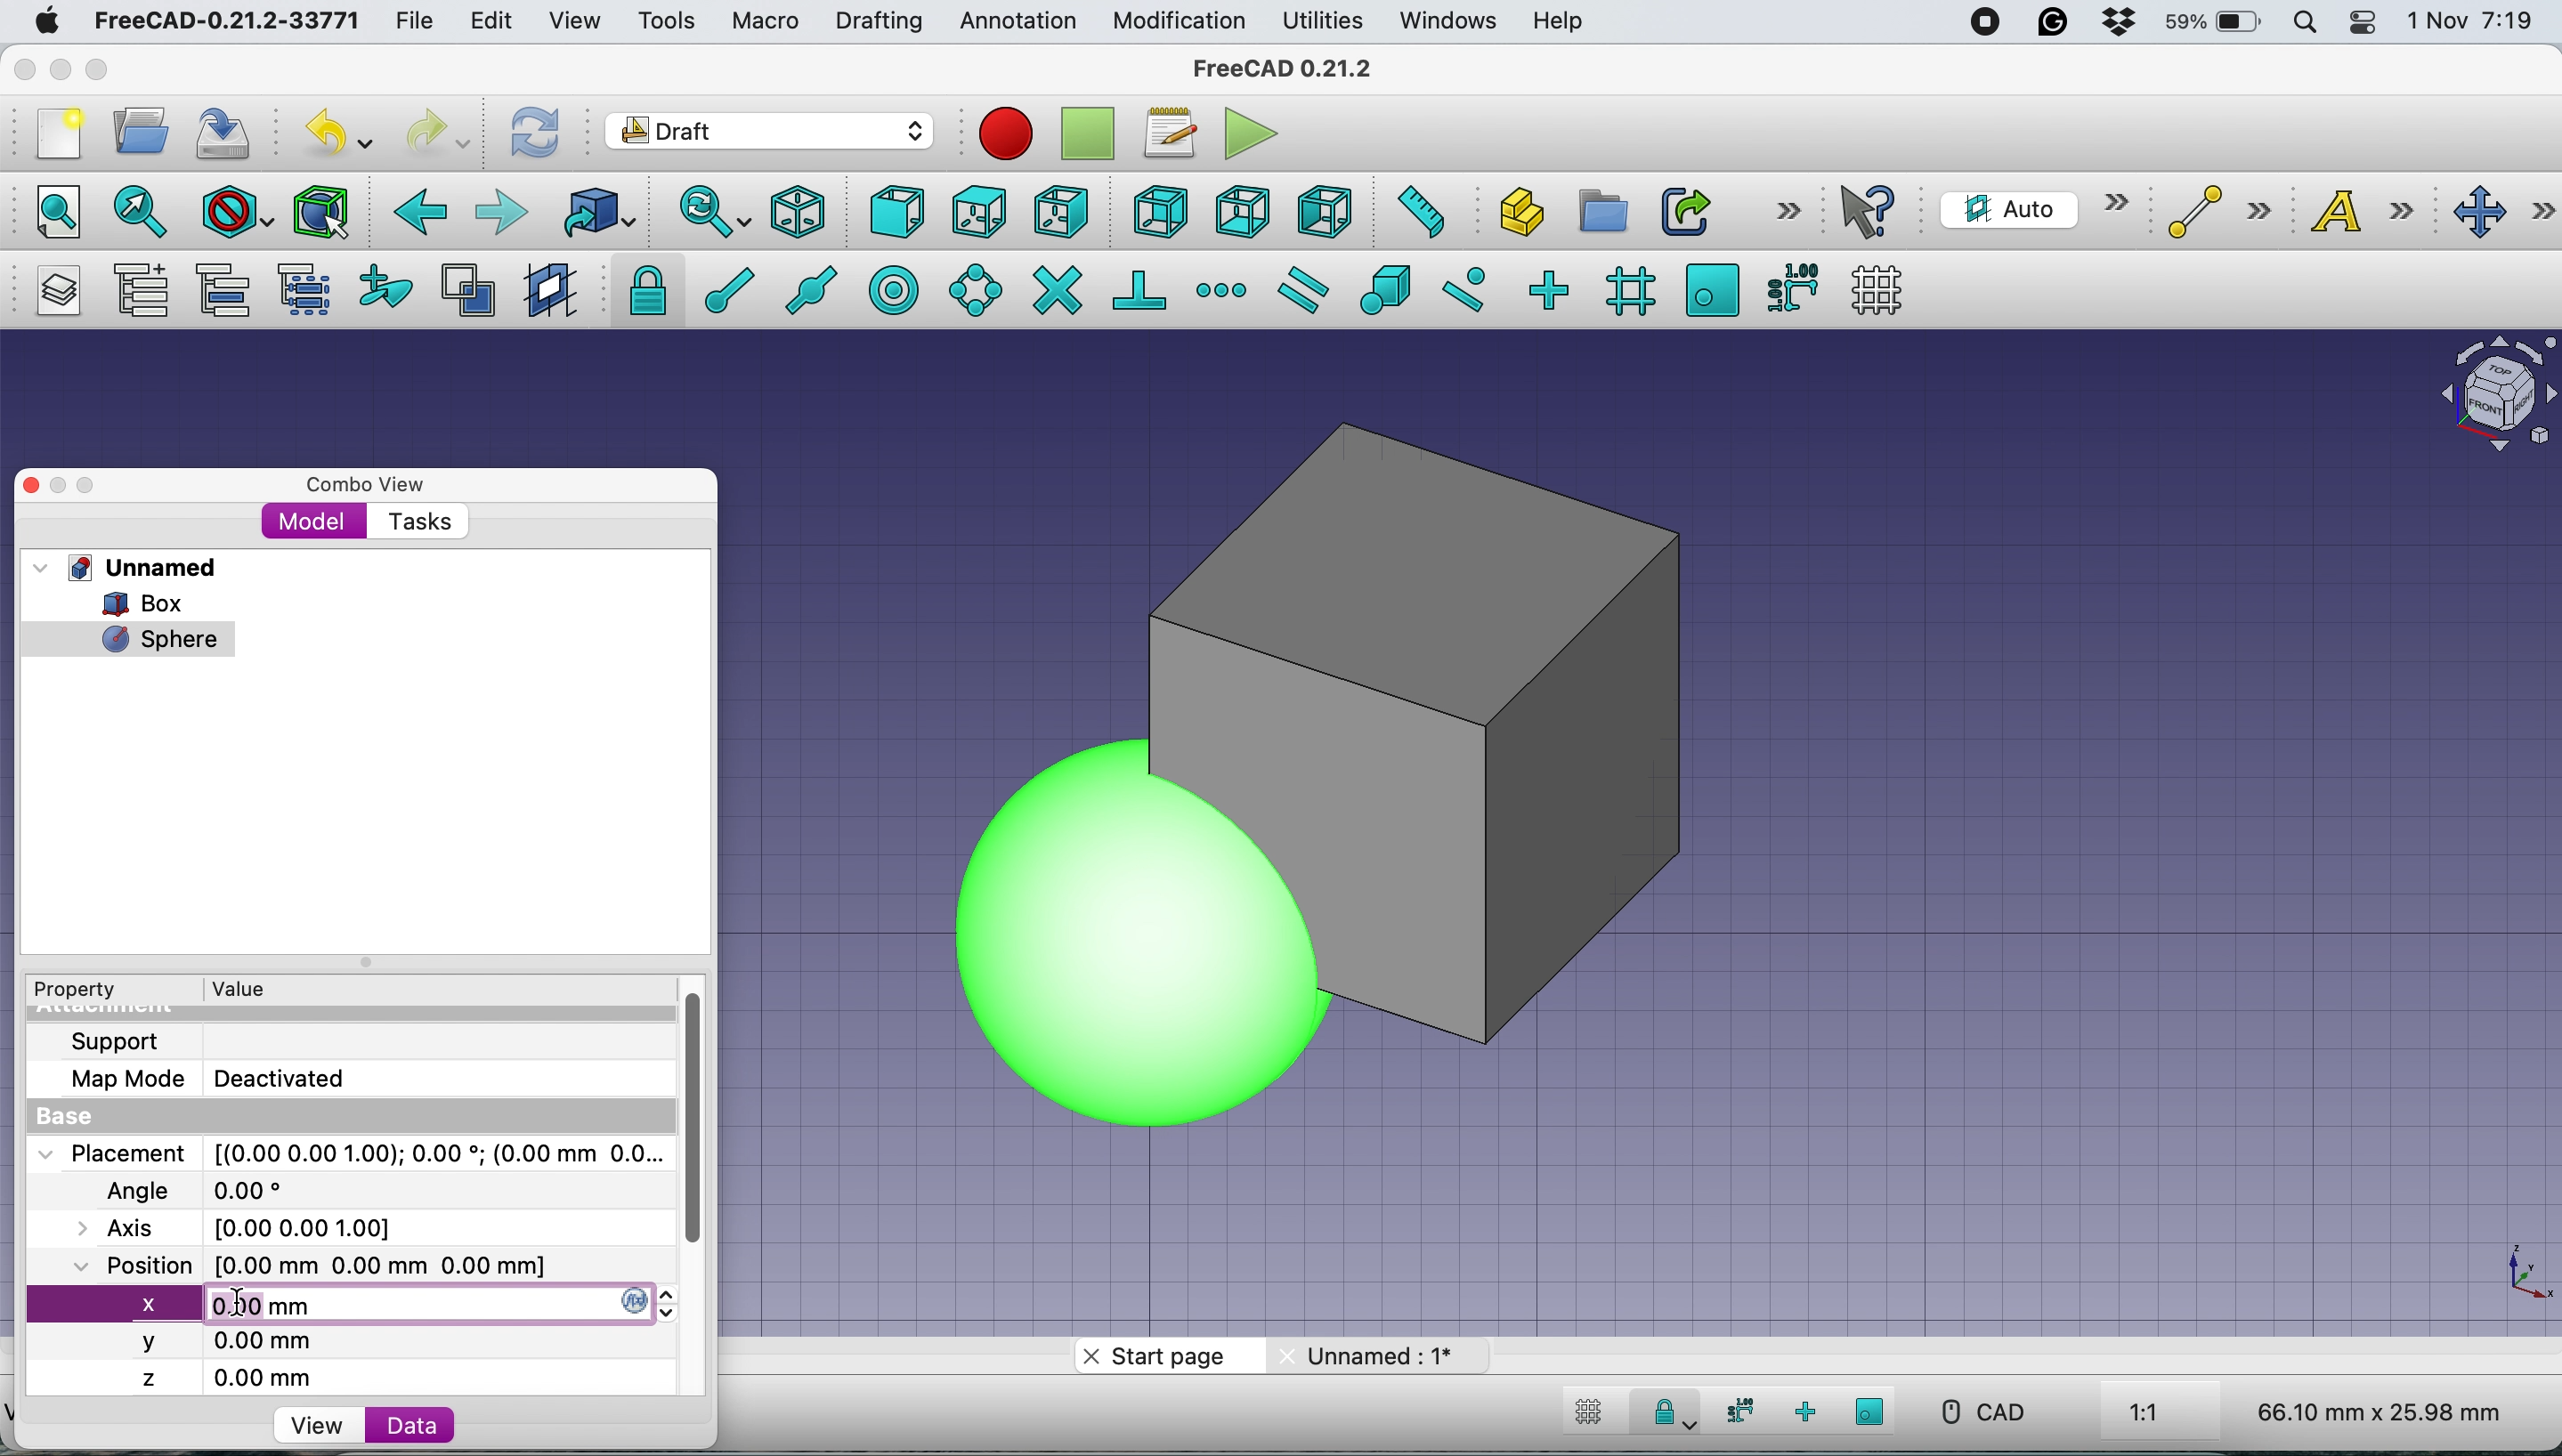 The image size is (2562, 1456). I want to click on snap special, so click(1384, 289).